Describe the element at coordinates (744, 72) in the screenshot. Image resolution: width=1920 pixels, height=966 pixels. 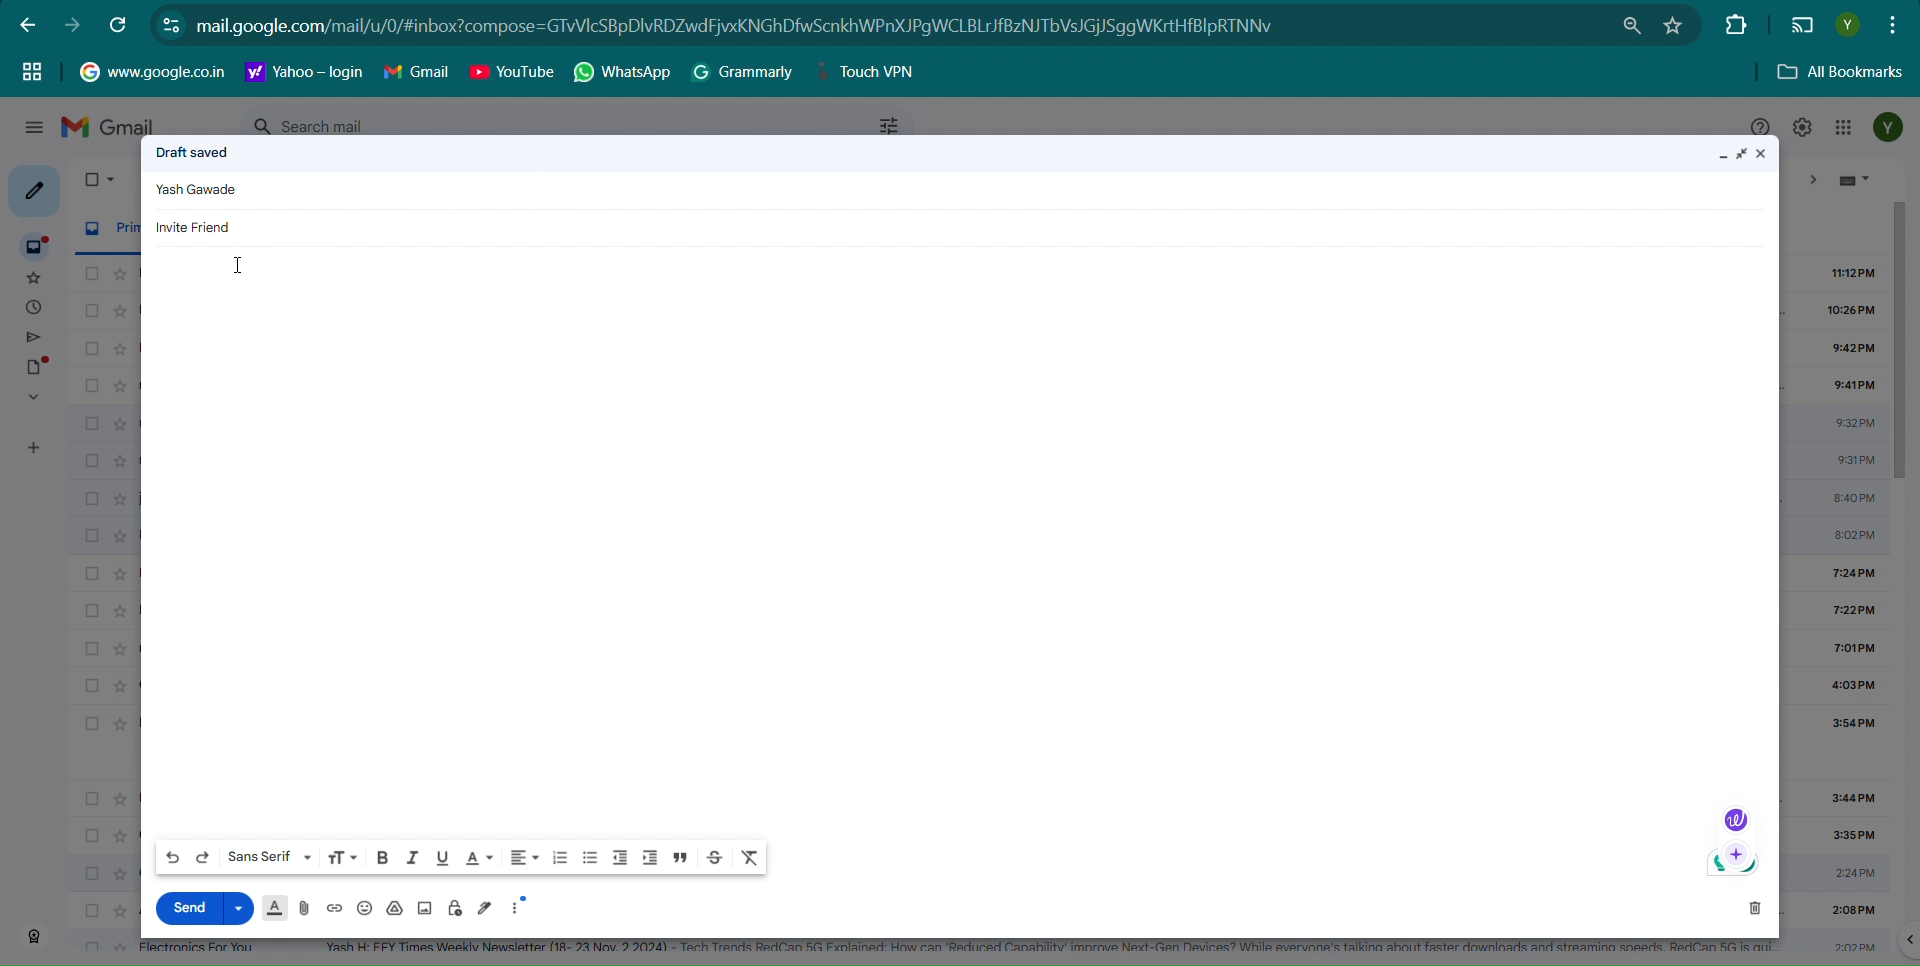
I see `Grammarly` at that location.